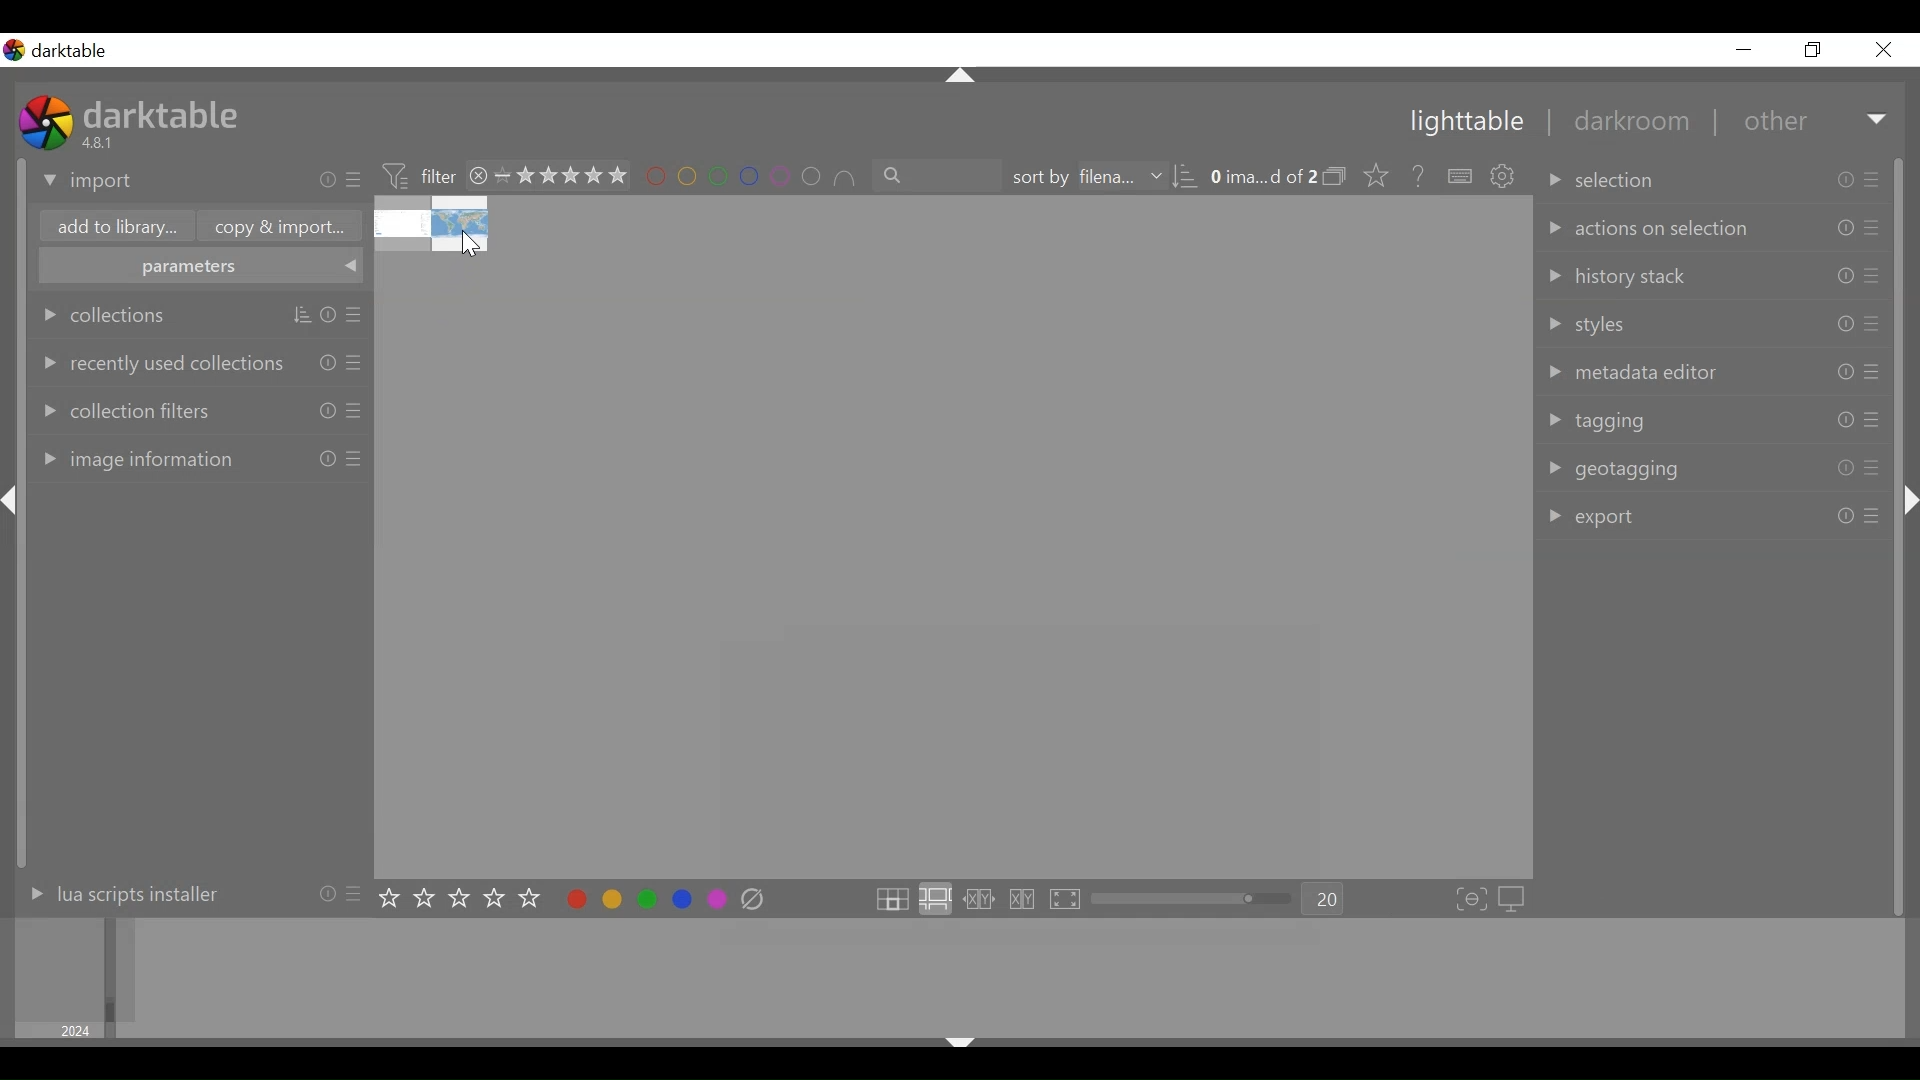 The width and height of the screenshot is (1920, 1080). I want to click on , so click(1841, 183).